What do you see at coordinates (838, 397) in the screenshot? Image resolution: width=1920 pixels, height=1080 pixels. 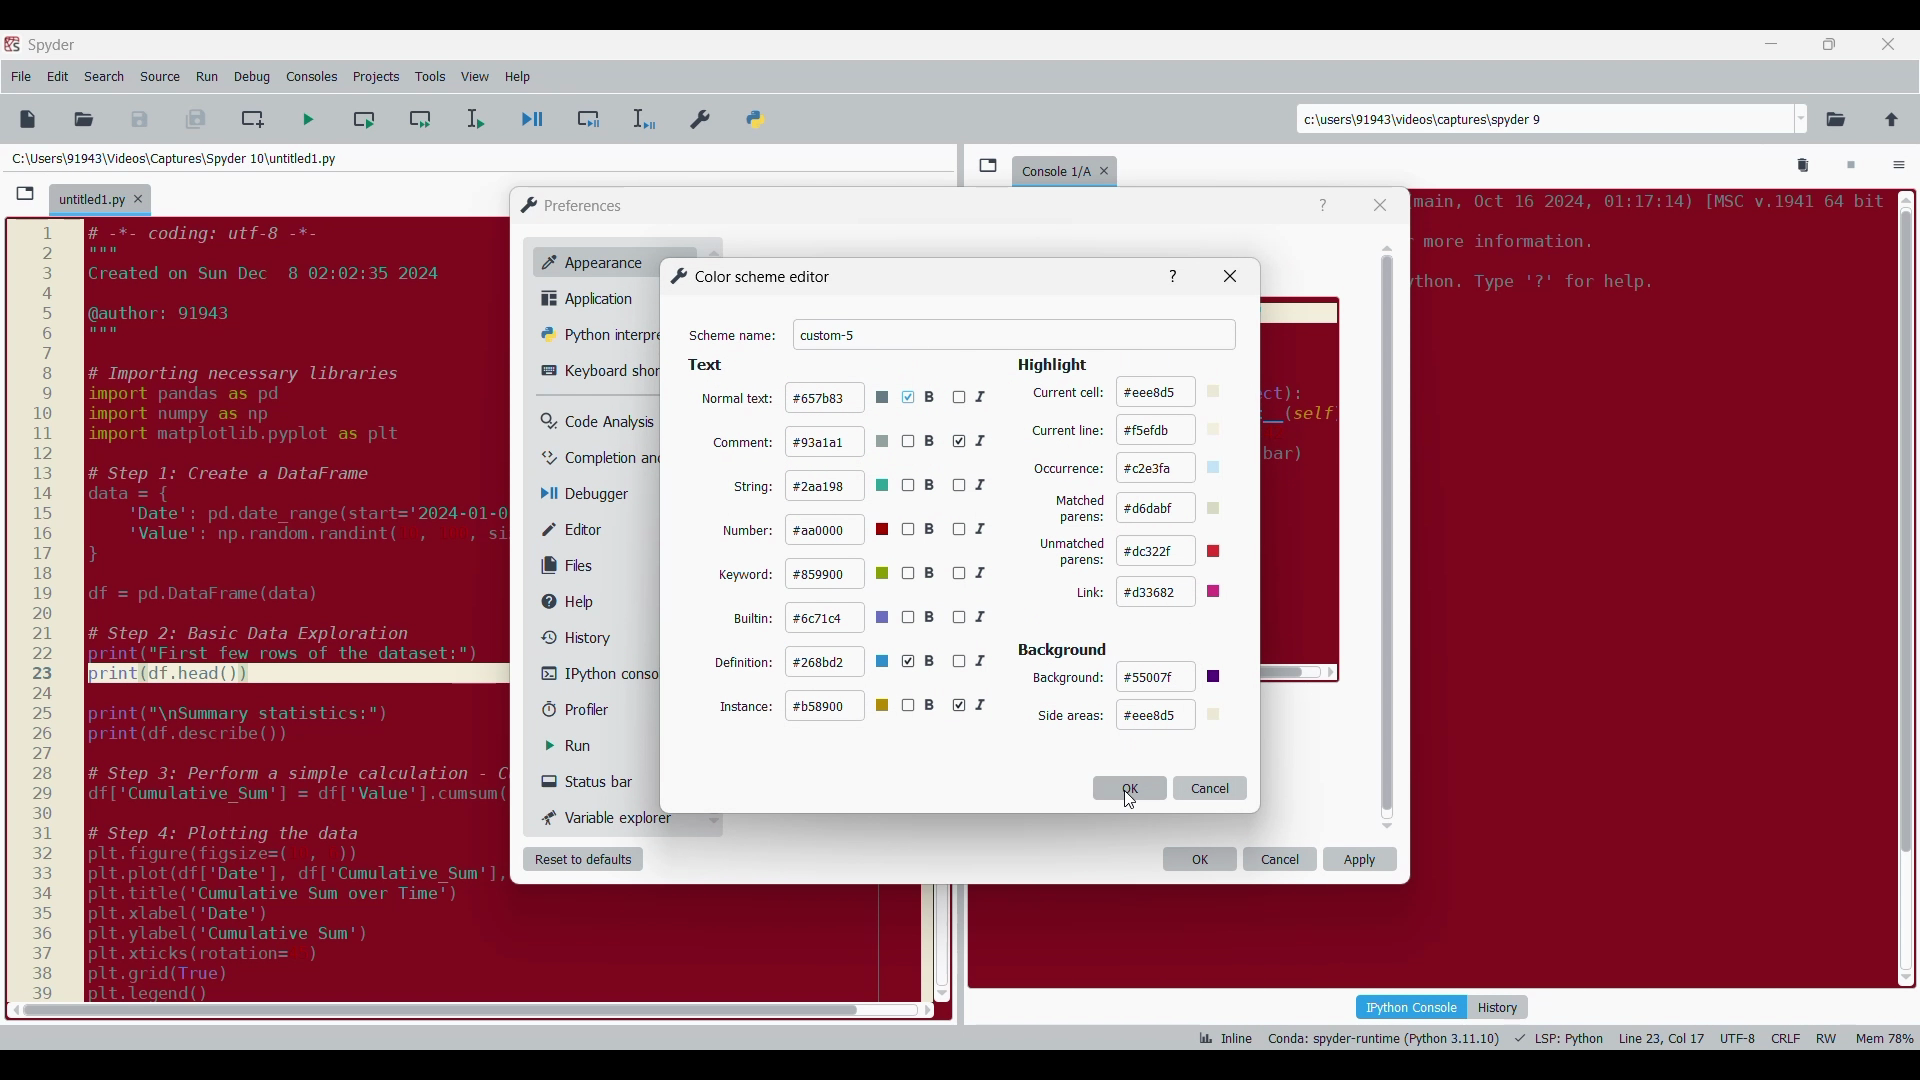 I see `#657b83` at bounding box center [838, 397].